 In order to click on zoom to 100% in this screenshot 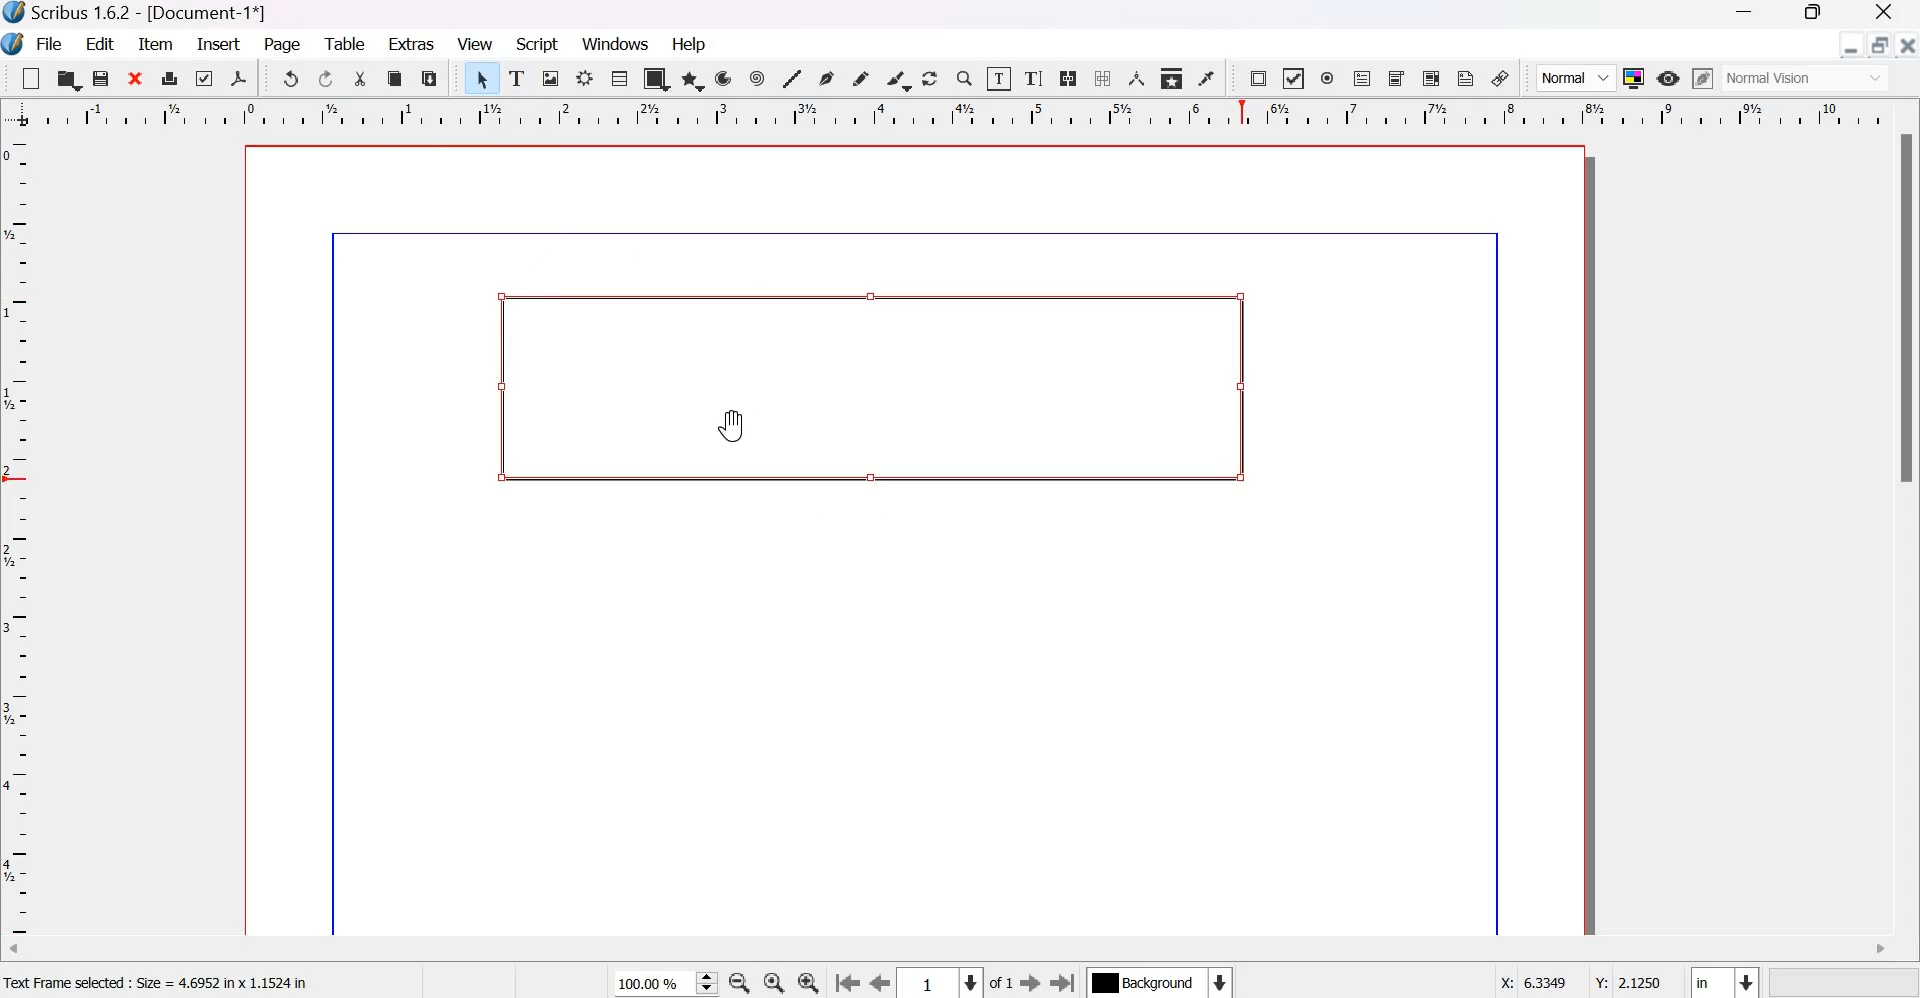, I will do `click(776, 983)`.